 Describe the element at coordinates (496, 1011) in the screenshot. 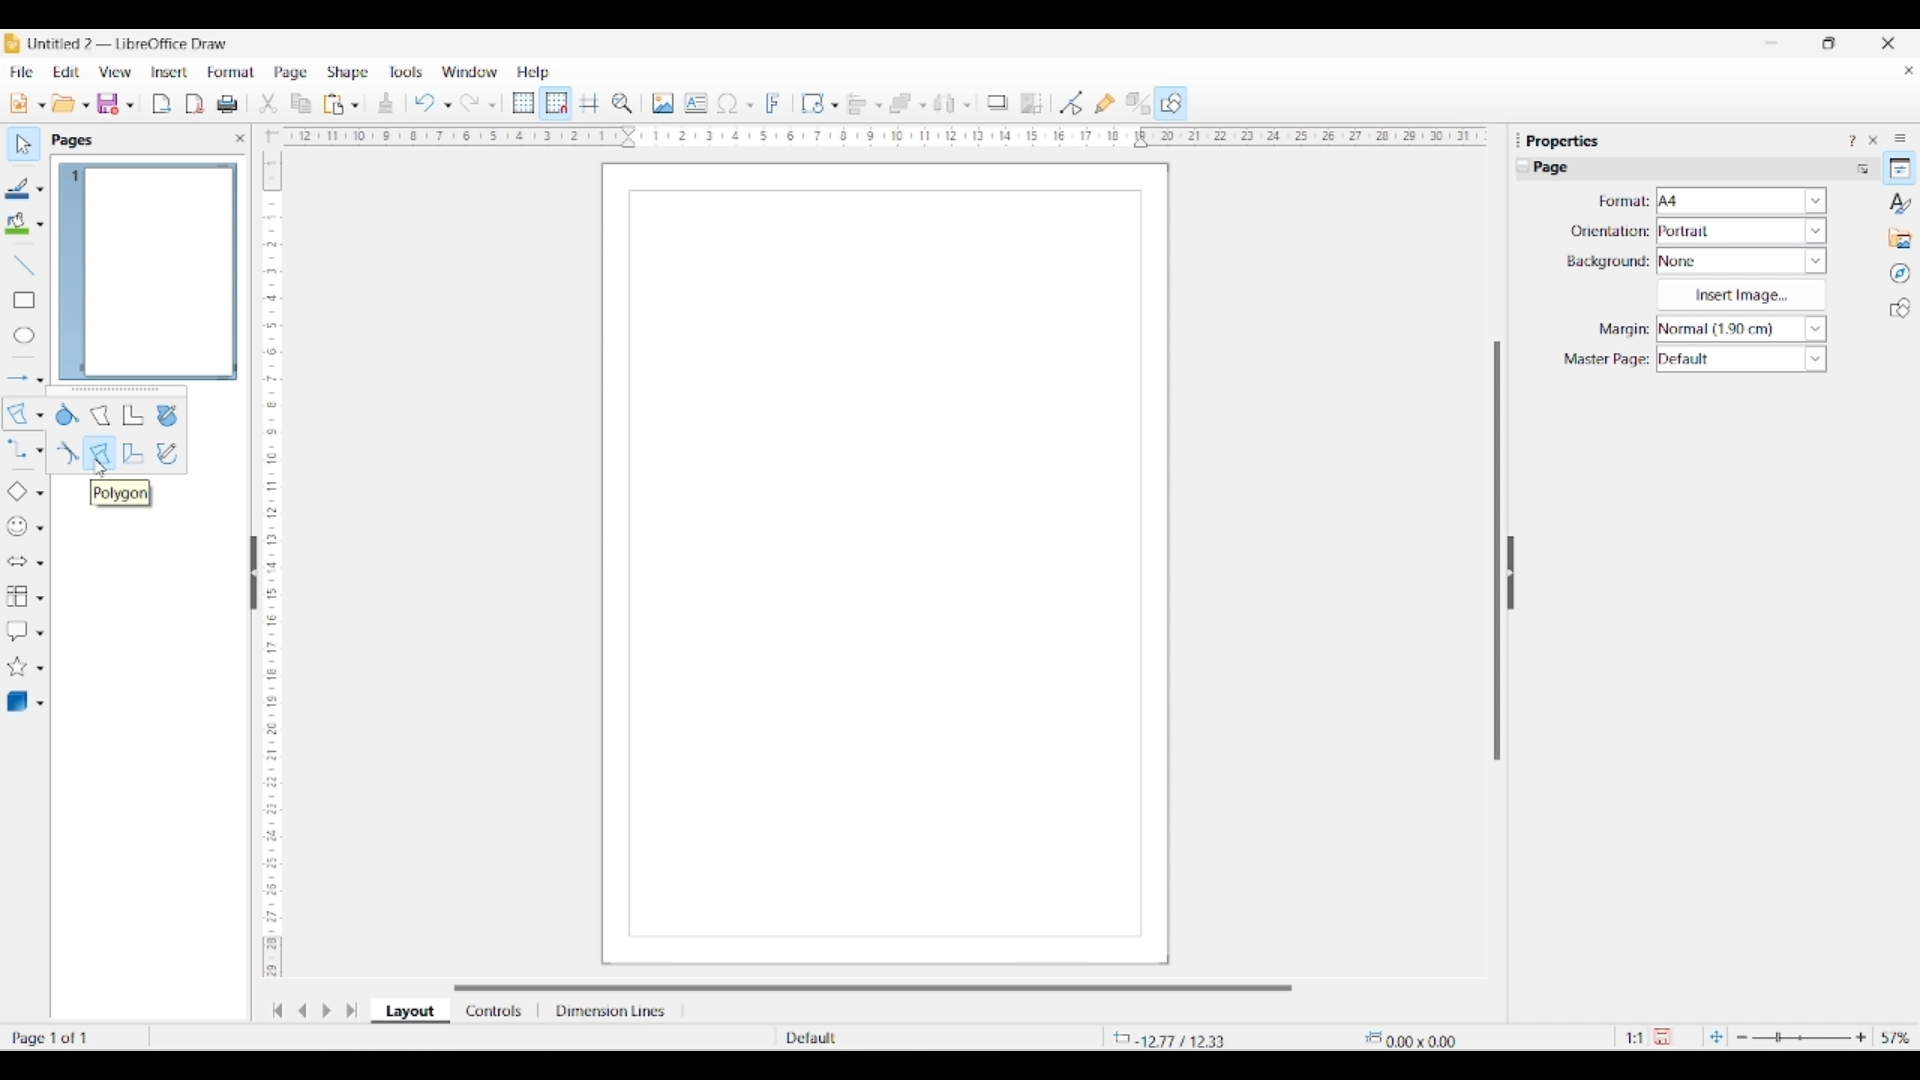

I see `Controls` at that location.